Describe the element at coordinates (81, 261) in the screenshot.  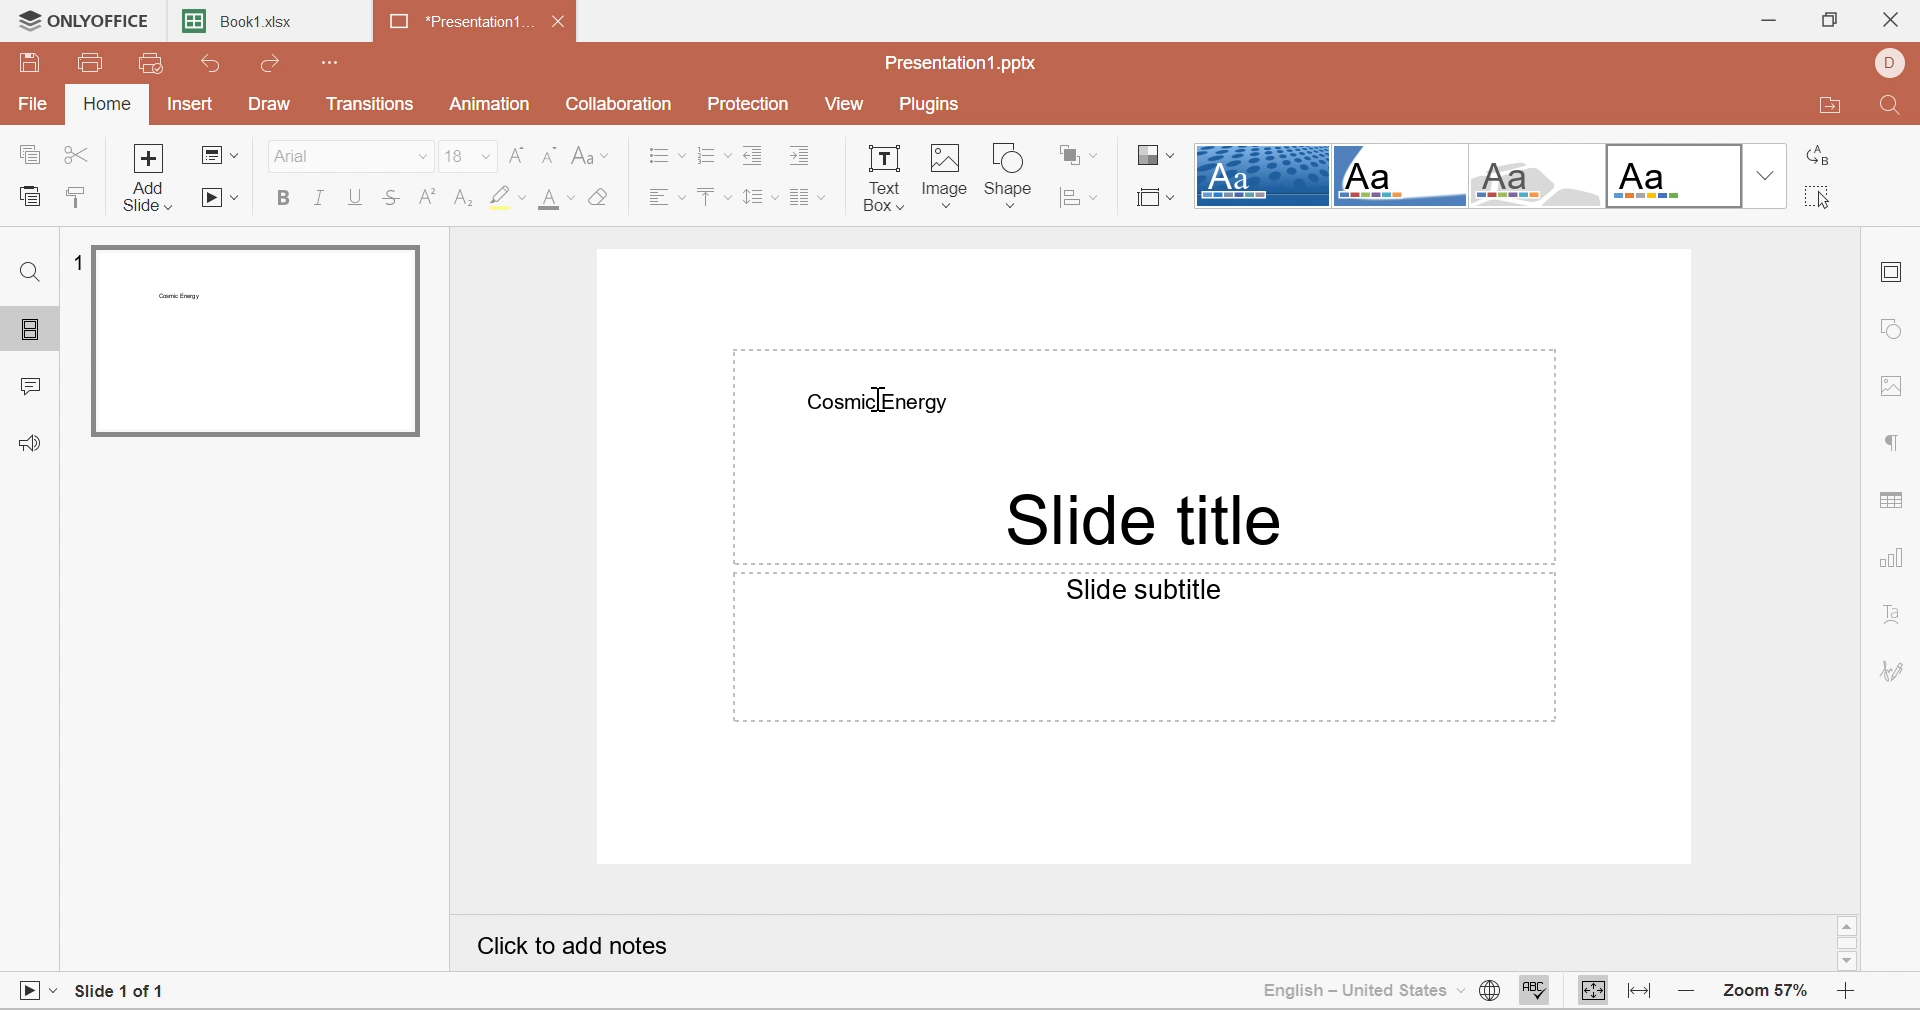
I see `1` at that location.